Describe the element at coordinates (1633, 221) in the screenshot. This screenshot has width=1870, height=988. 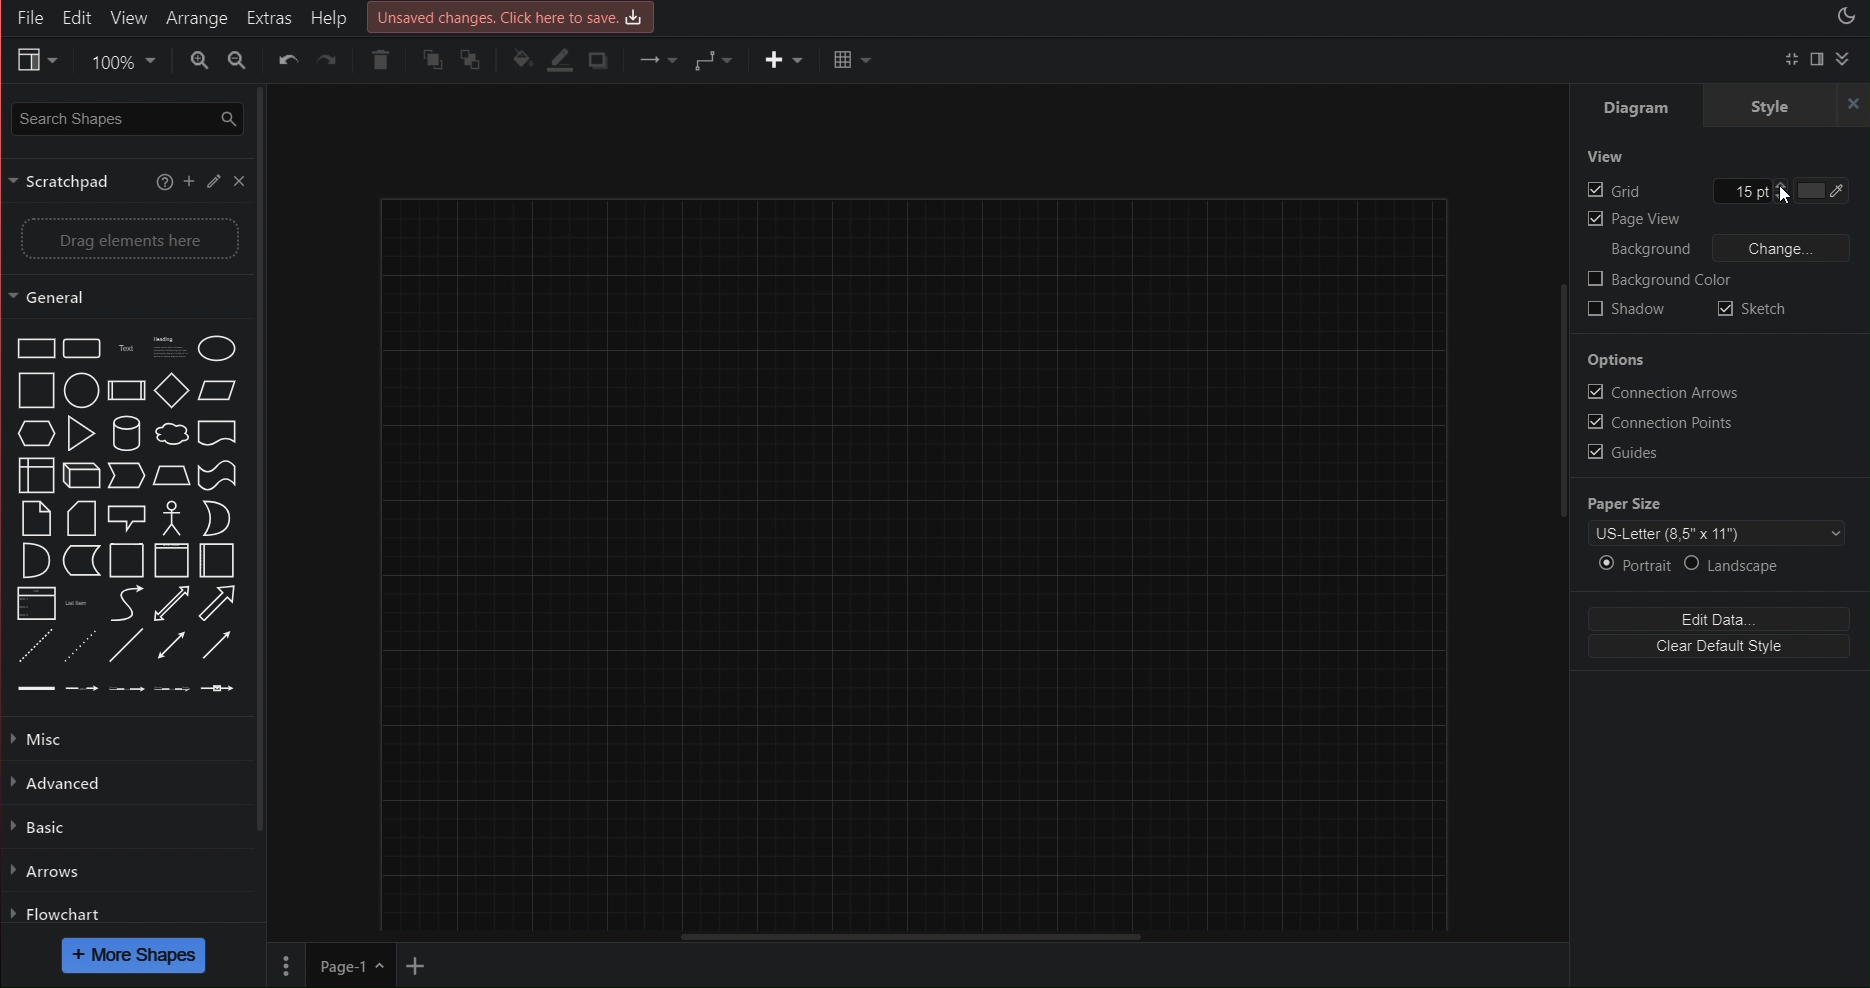
I see `Page View` at that location.